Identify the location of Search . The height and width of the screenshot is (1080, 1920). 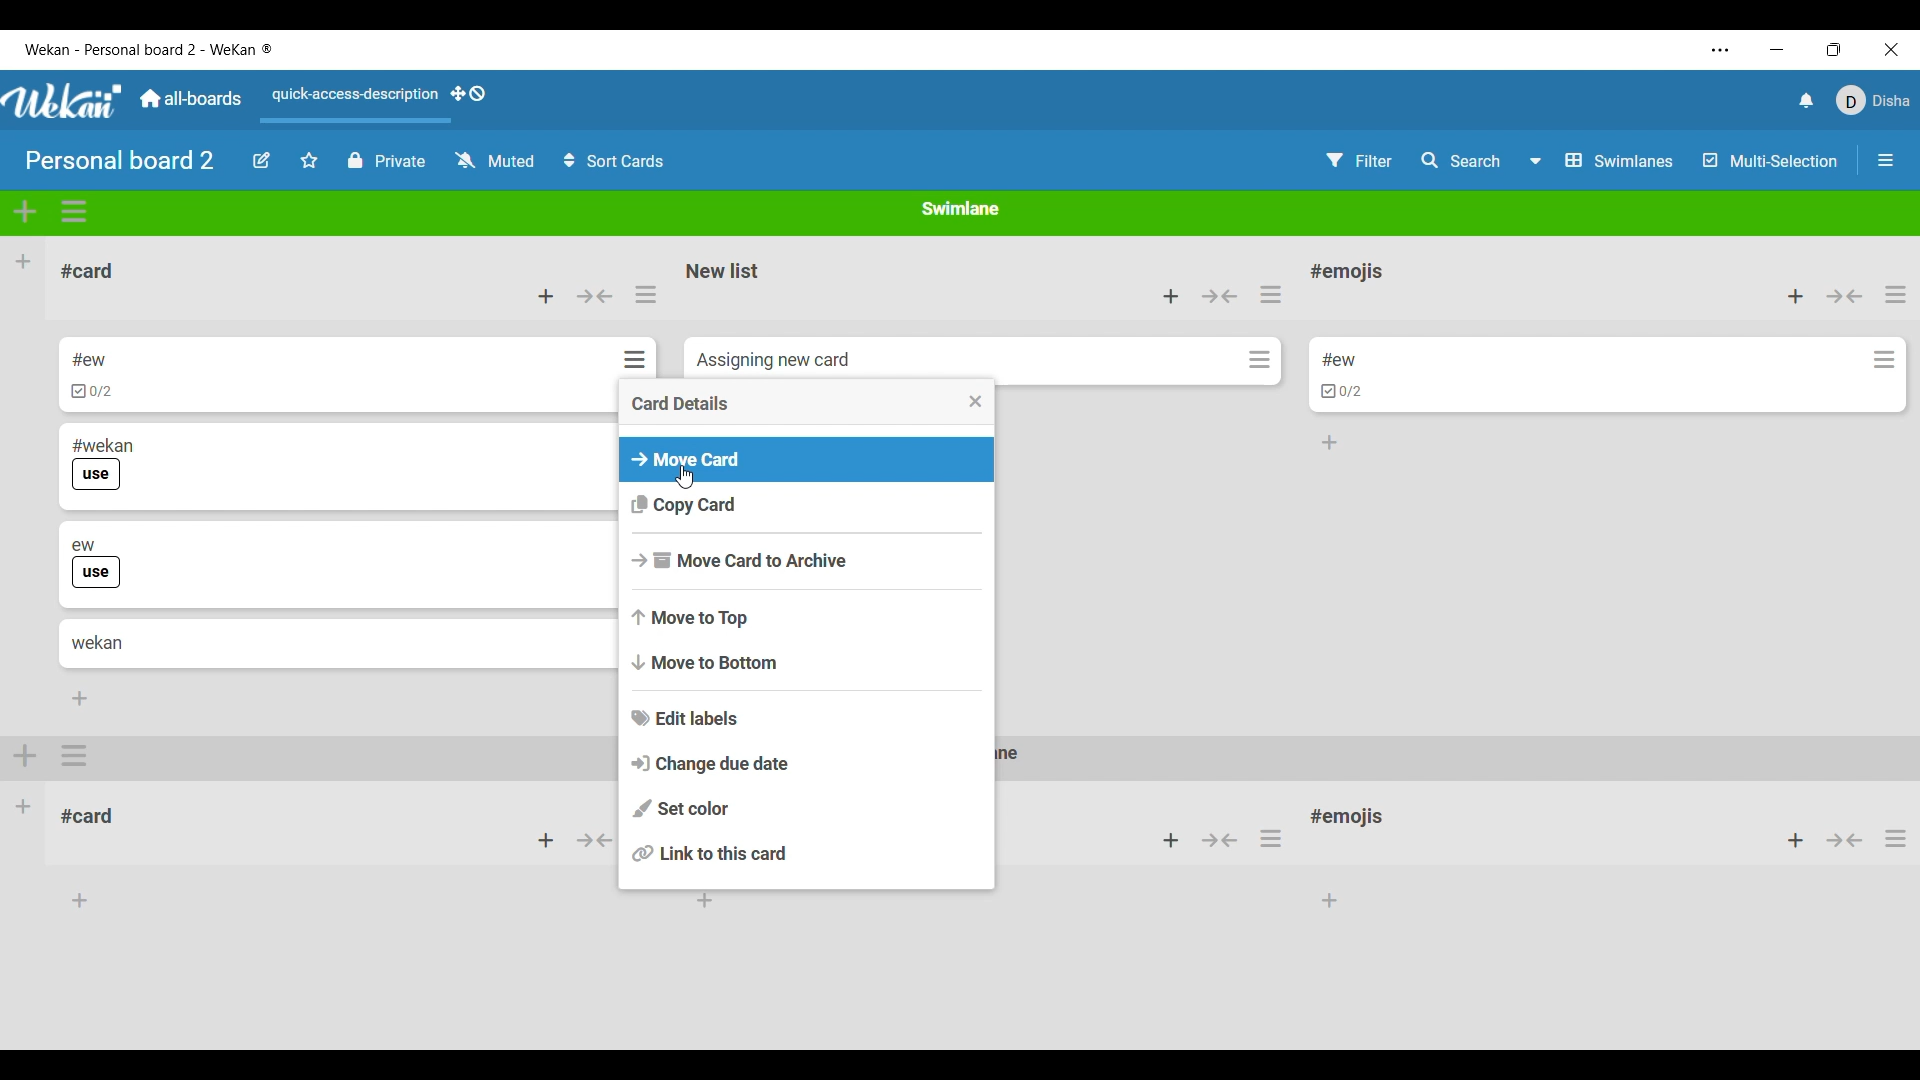
(1462, 160).